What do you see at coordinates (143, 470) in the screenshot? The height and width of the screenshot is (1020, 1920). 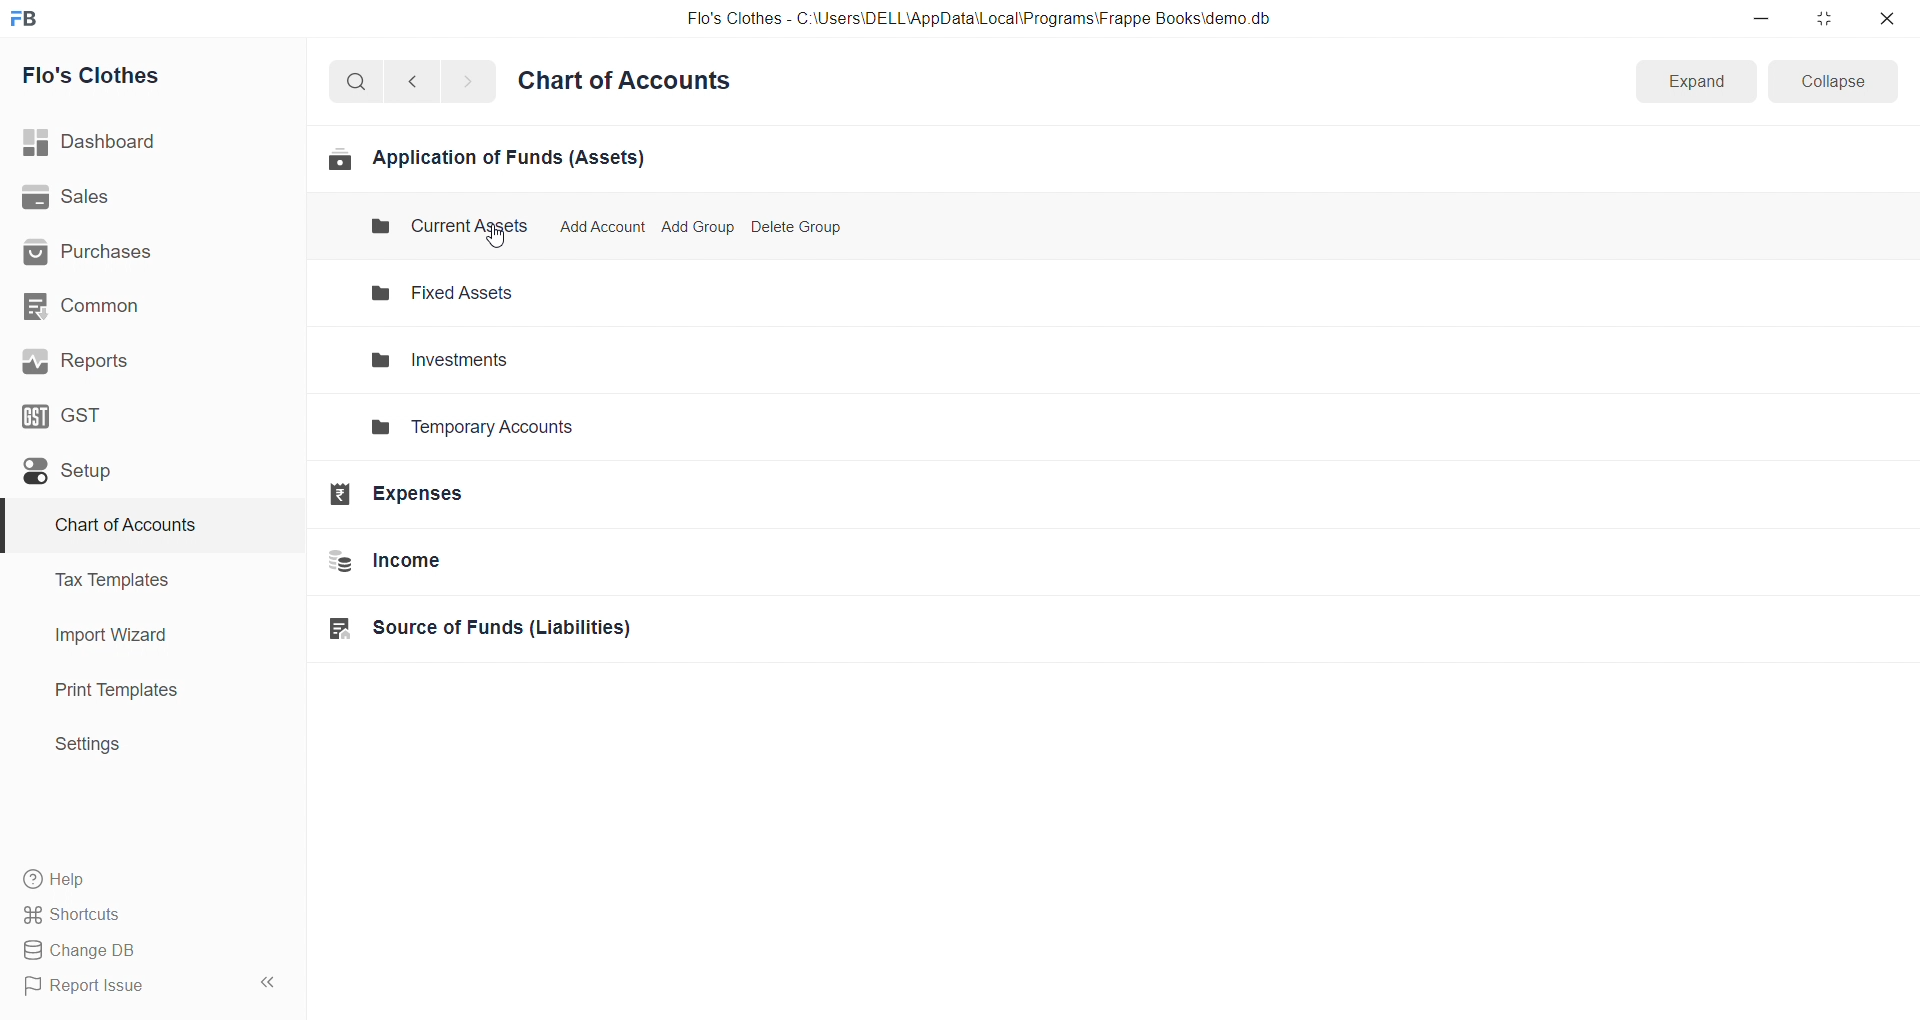 I see `Setup` at bounding box center [143, 470].